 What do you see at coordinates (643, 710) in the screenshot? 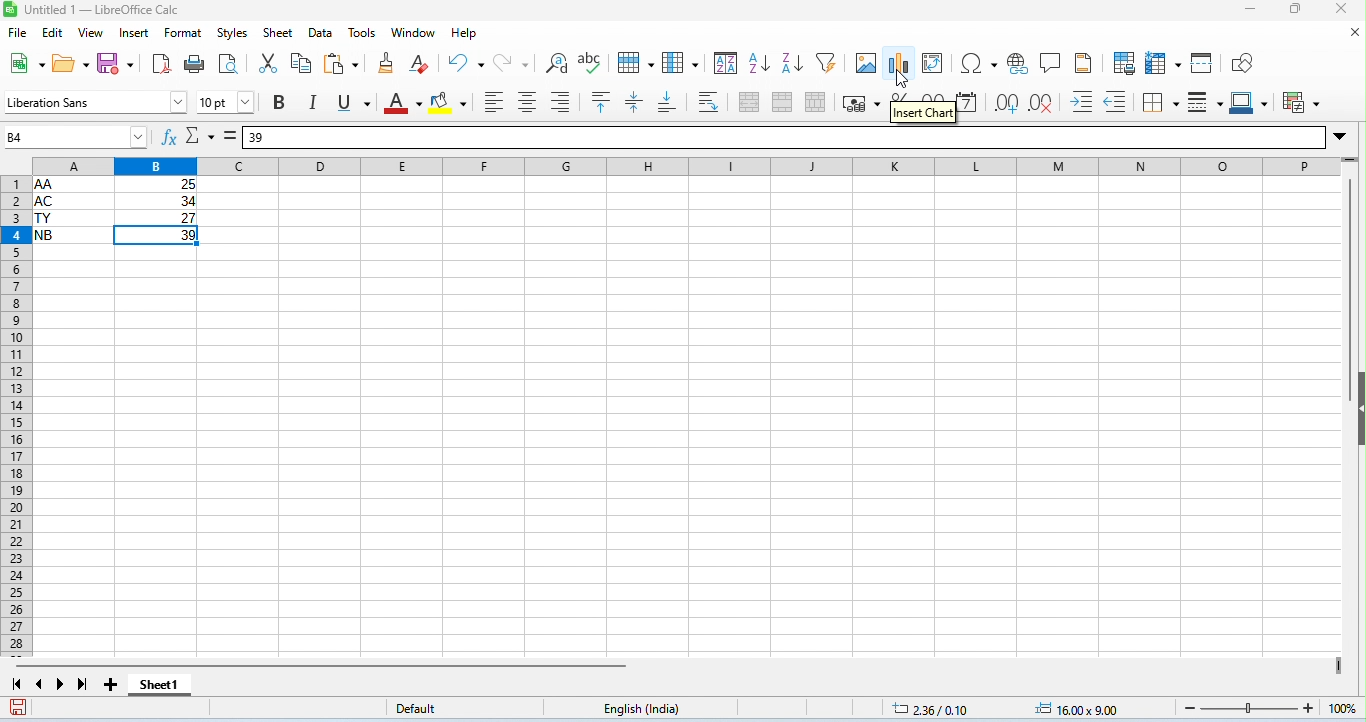
I see `english` at bounding box center [643, 710].